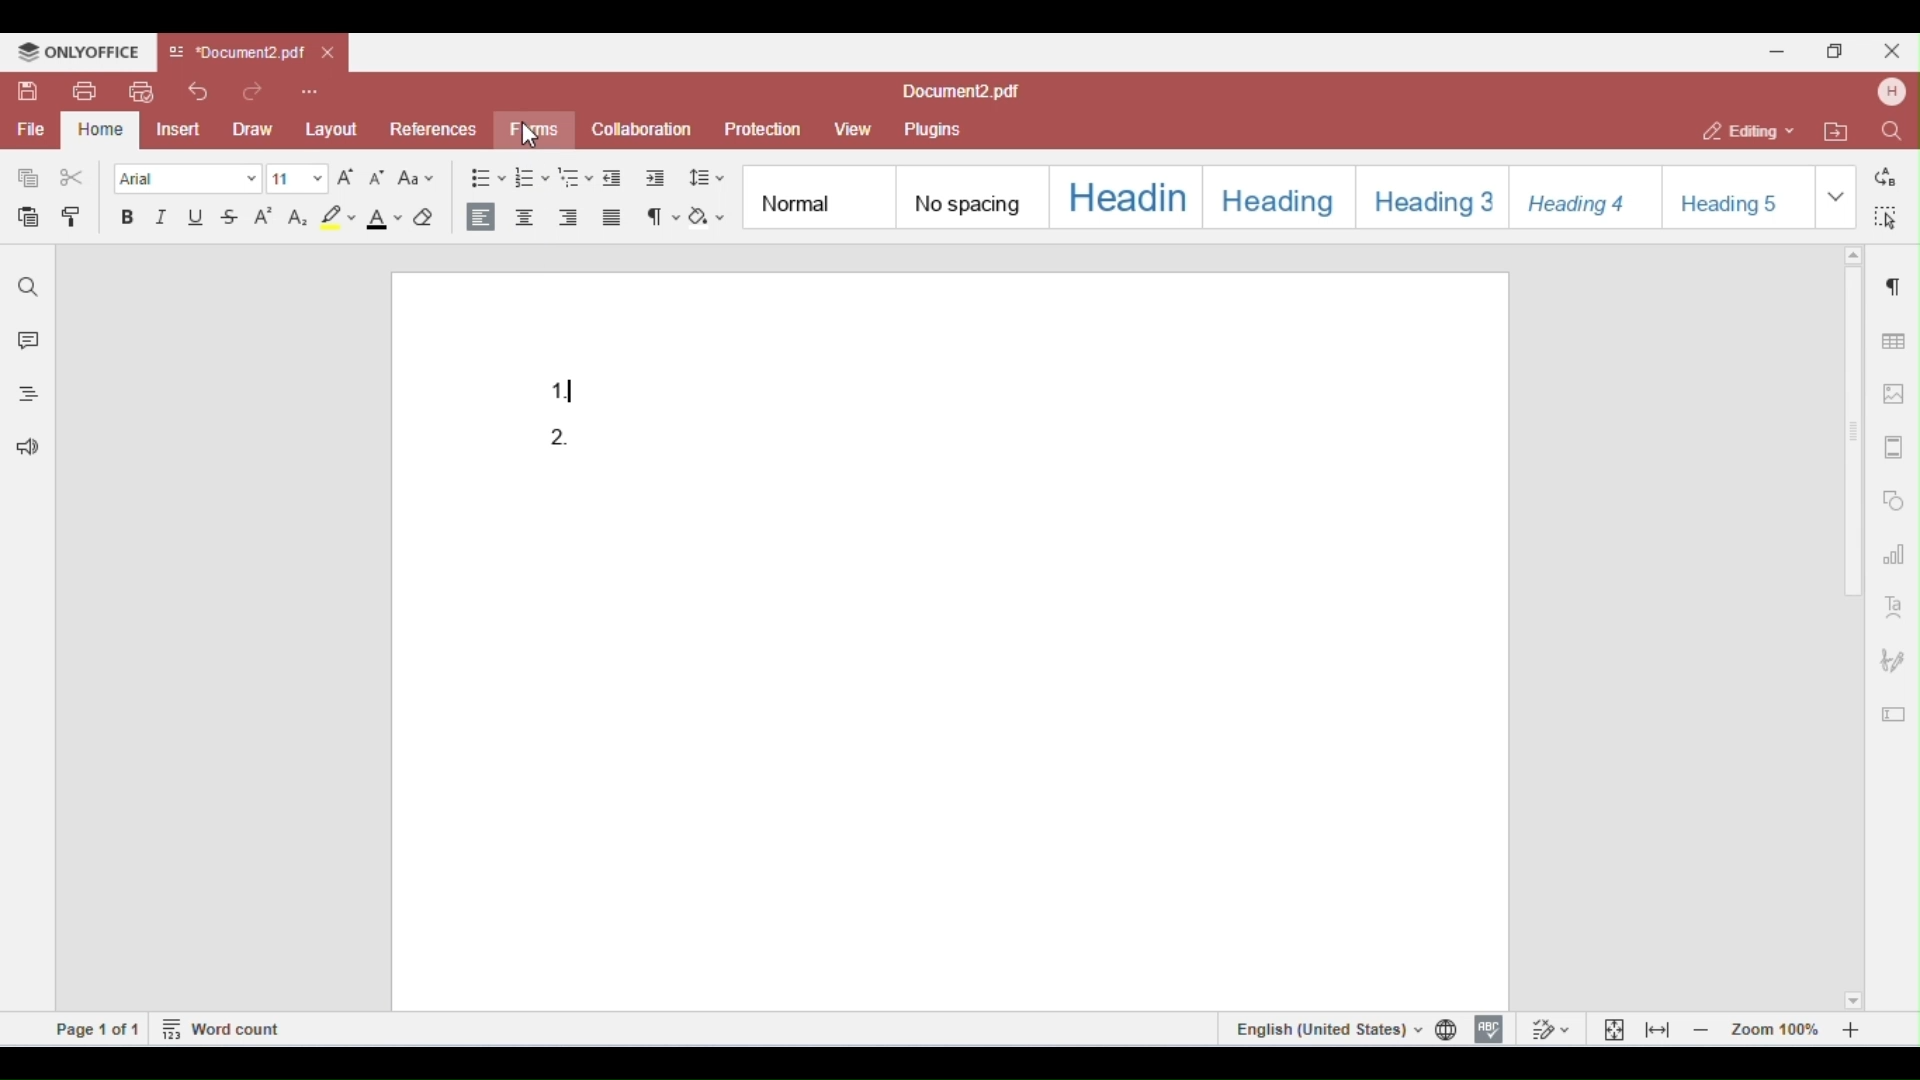  Describe the element at coordinates (1855, 446) in the screenshot. I see `vertical scroll bar` at that location.